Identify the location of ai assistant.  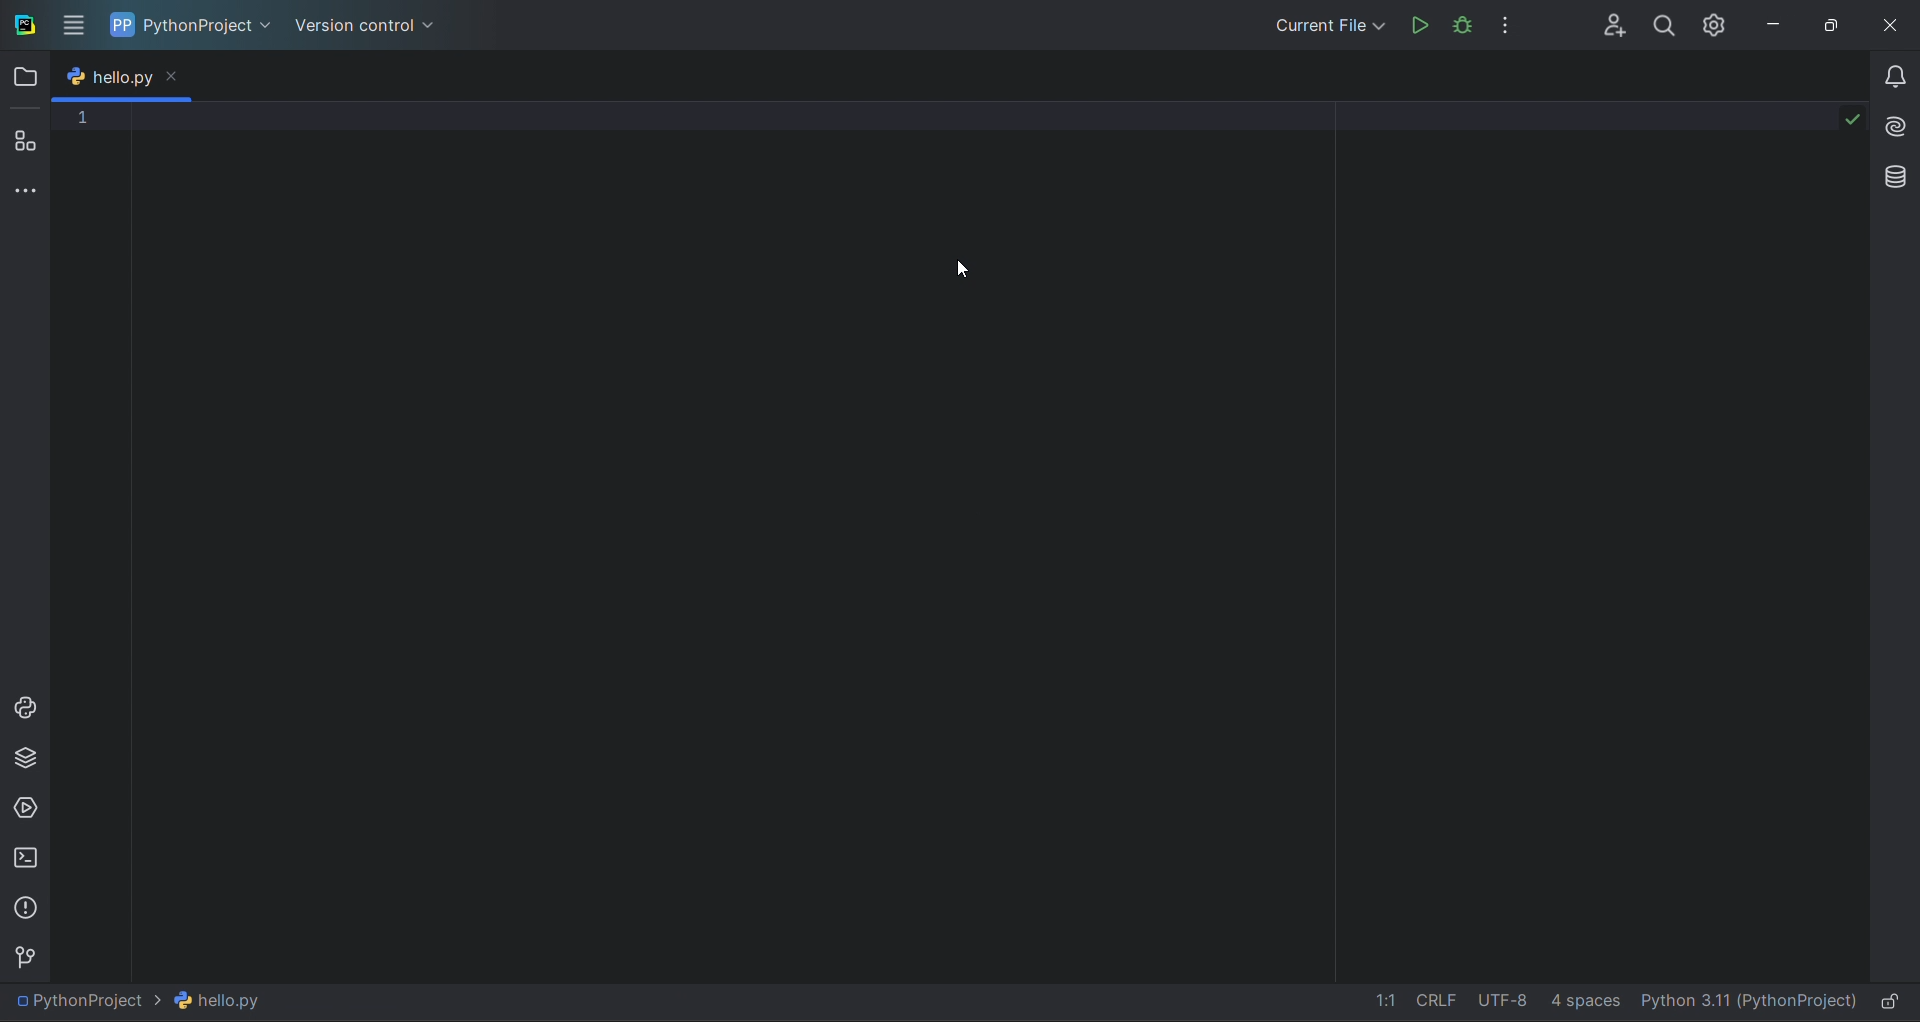
(1897, 129).